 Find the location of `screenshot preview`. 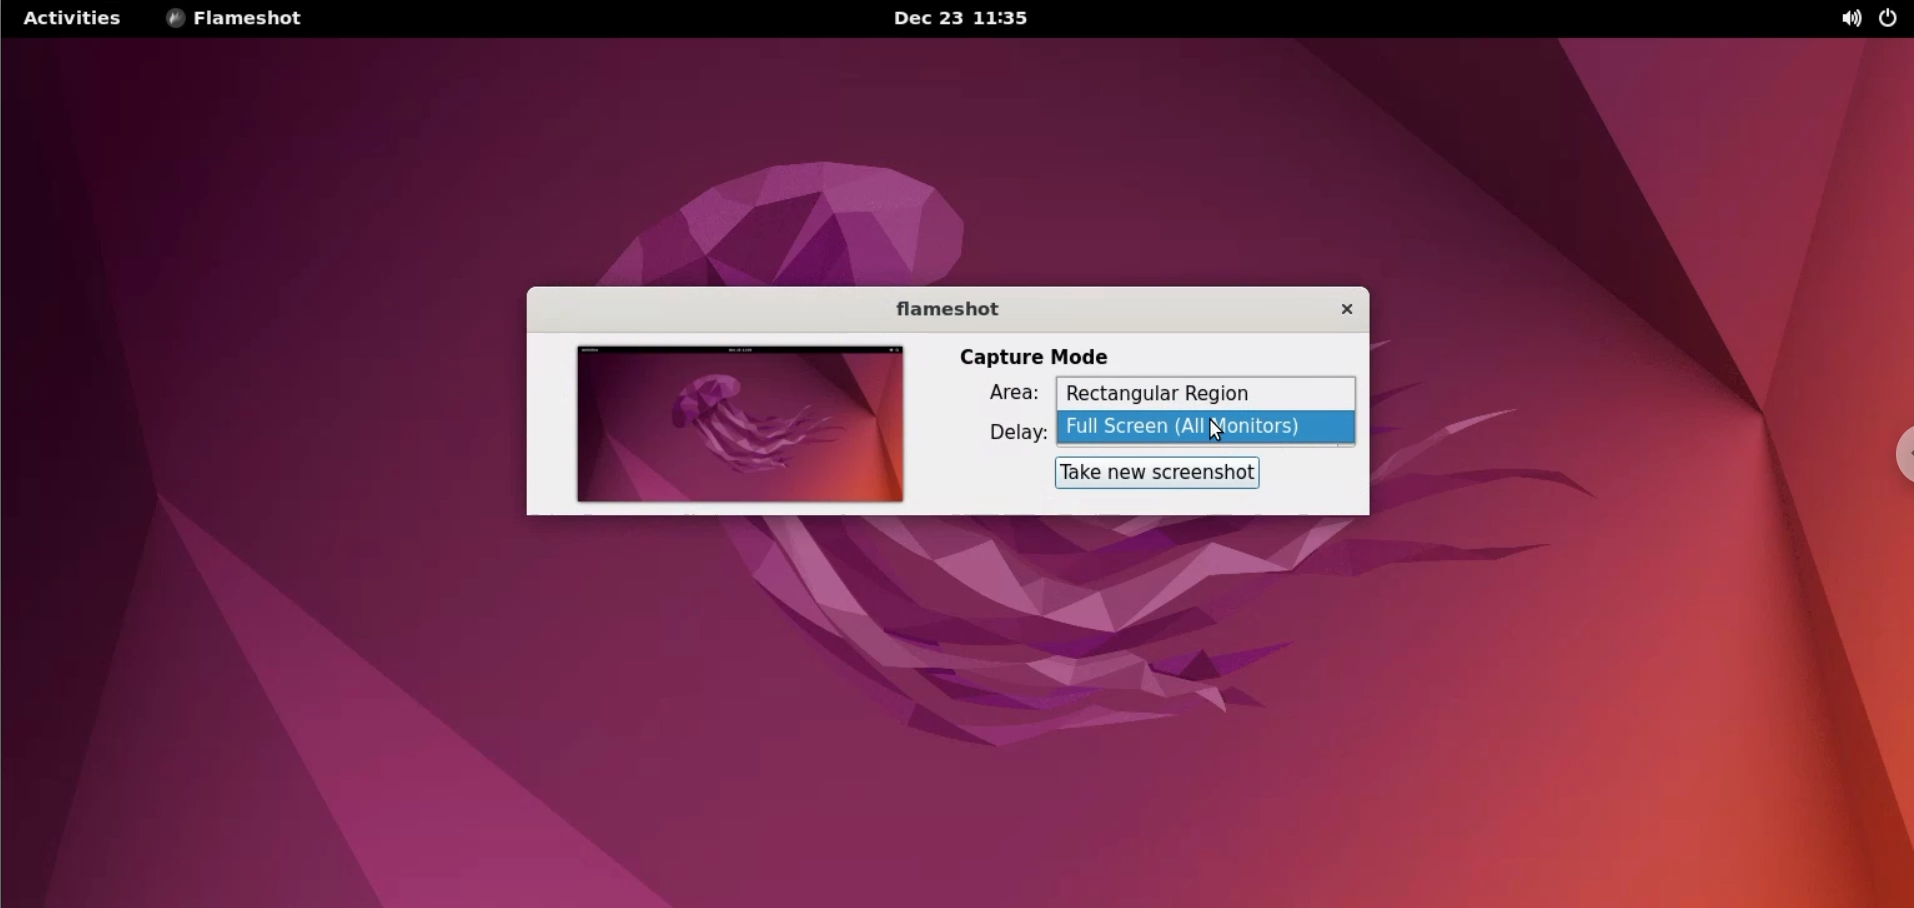

screenshot preview is located at coordinates (736, 427).